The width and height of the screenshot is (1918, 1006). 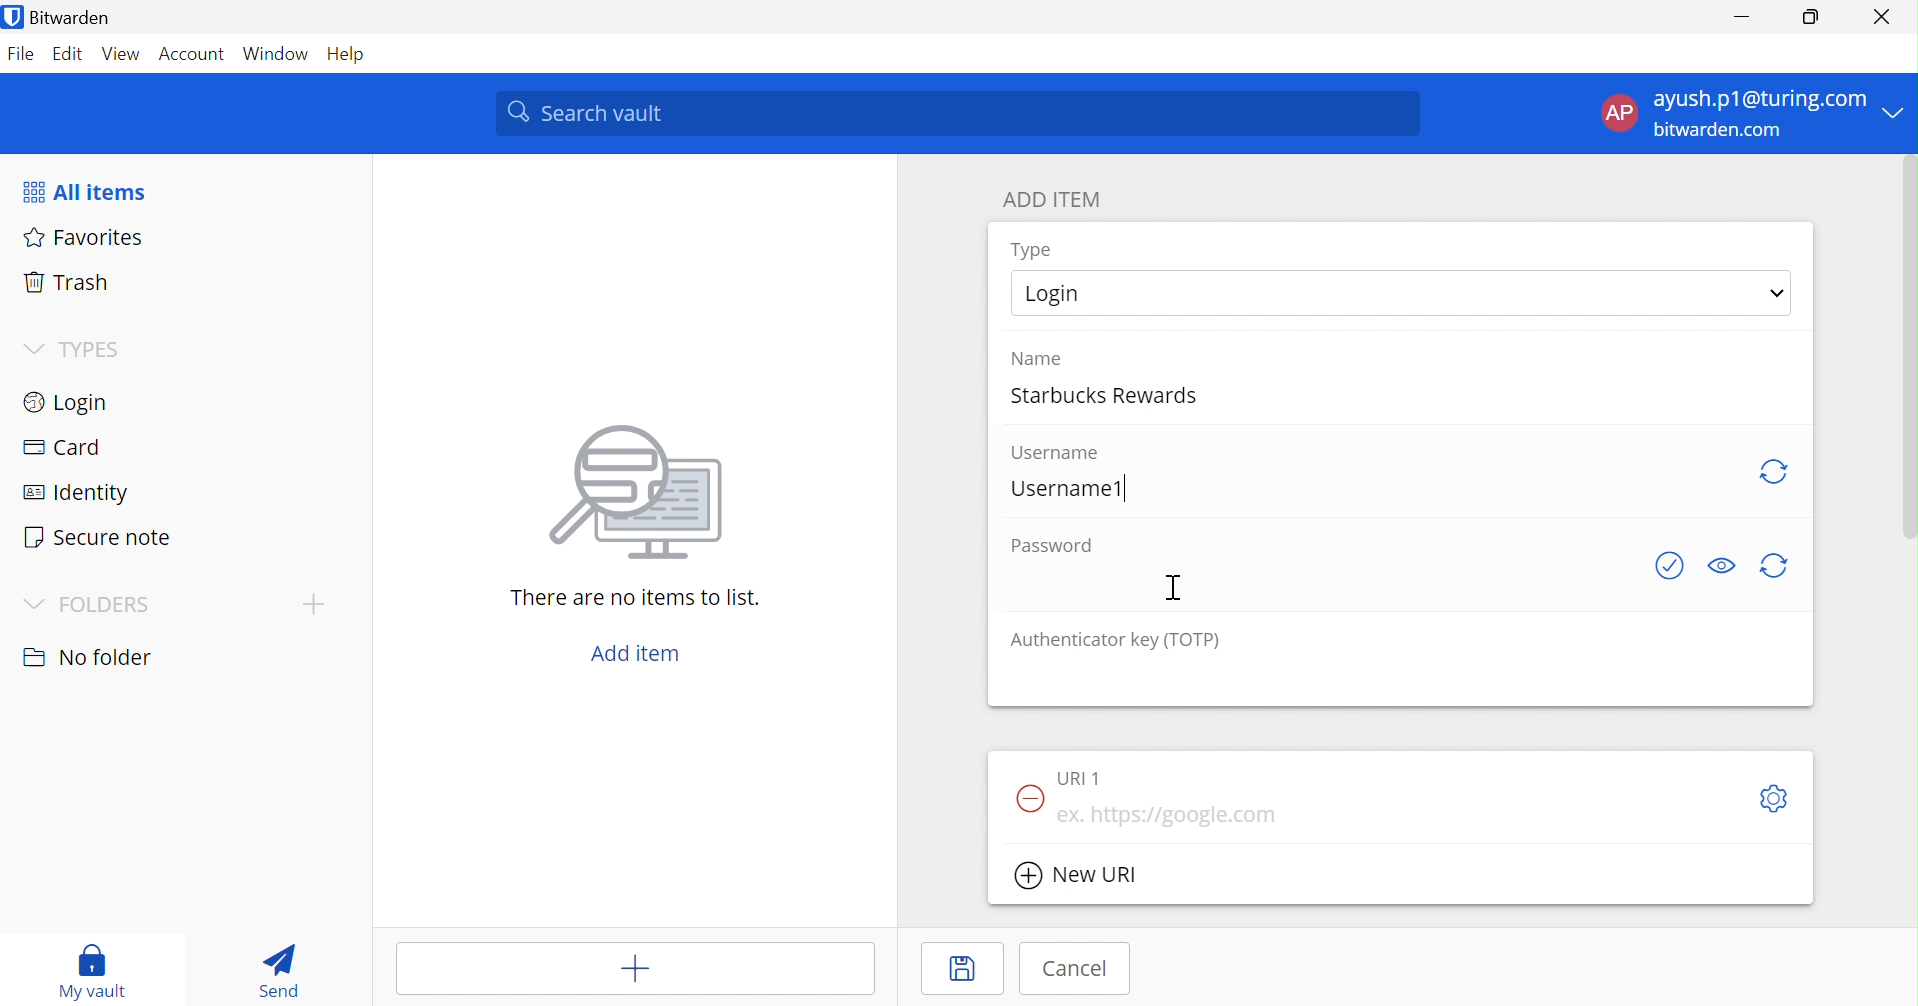 What do you see at coordinates (1775, 798) in the screenshot?
I see `Settings` at bounding box center [1775, 798].